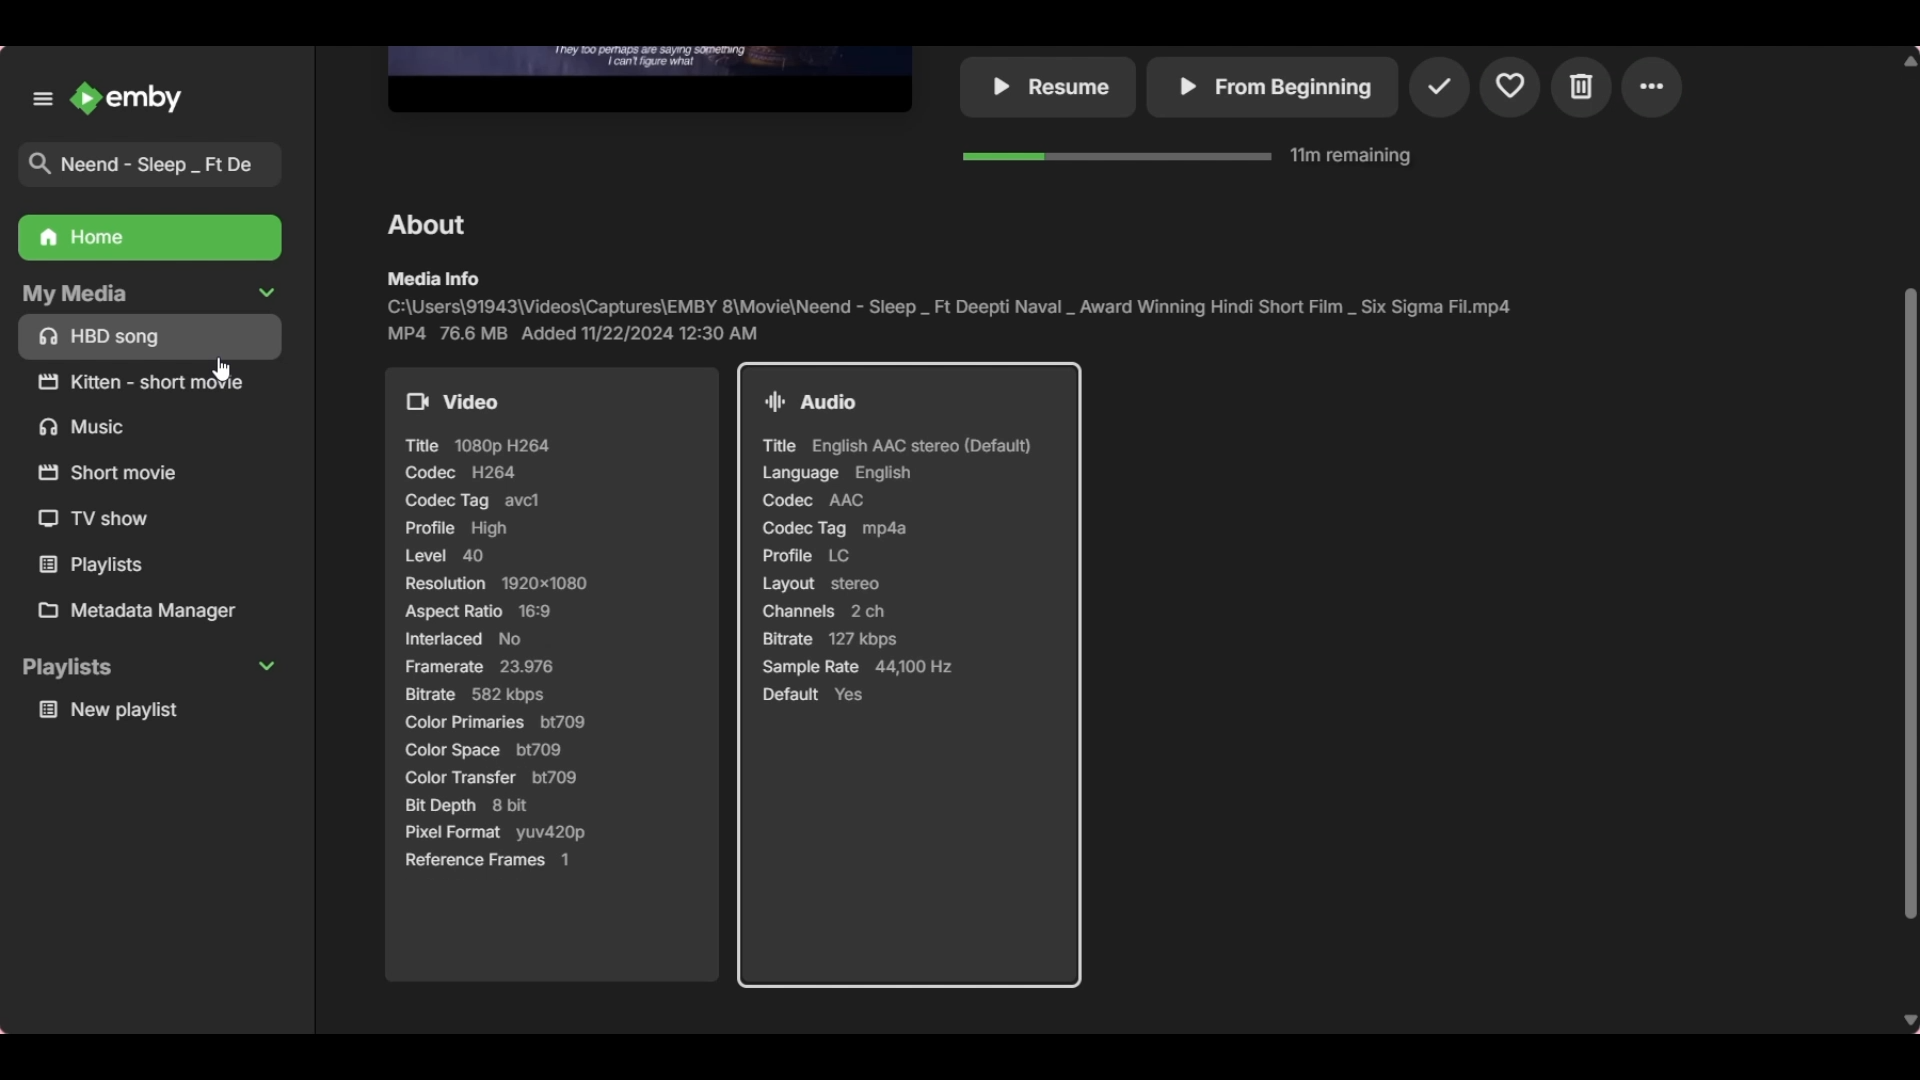  Describe the element at coordinates (112, 471) in the screenshot. I see `` at that location.